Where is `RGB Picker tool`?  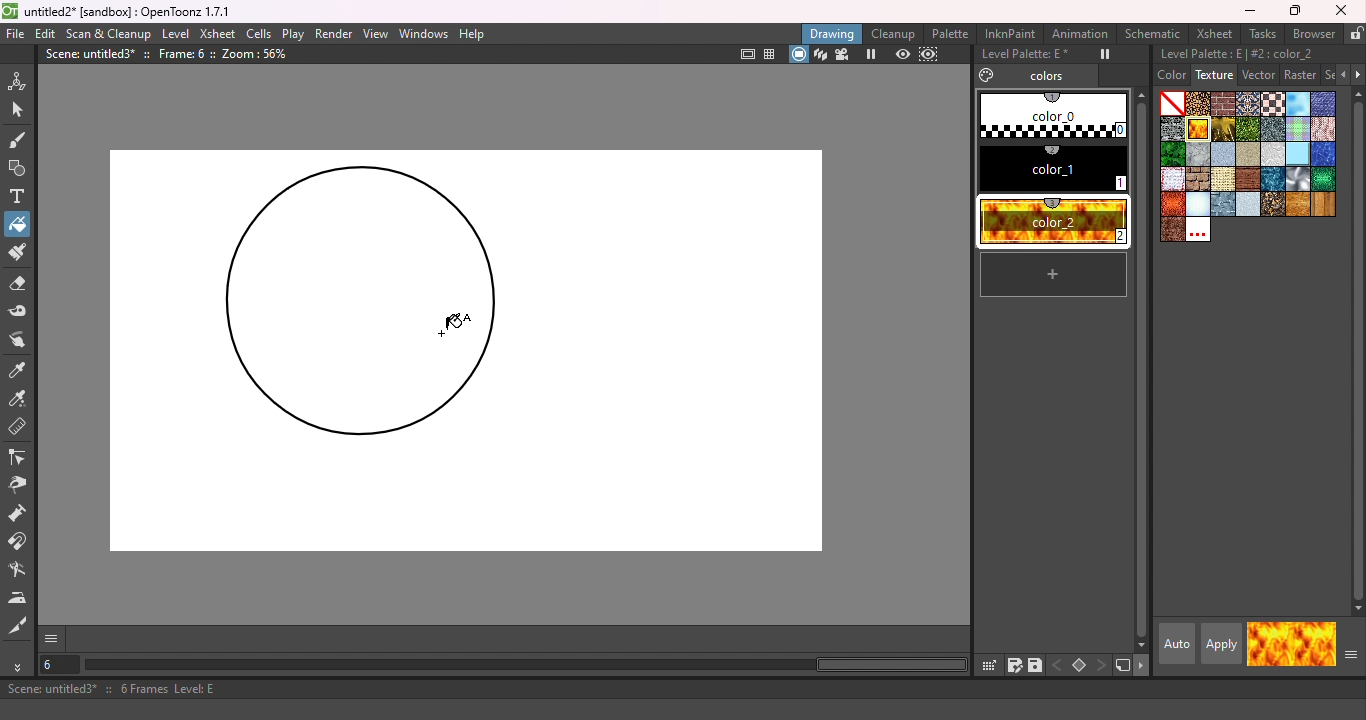
RGB Picker tool is located at coordinates (23, 400).